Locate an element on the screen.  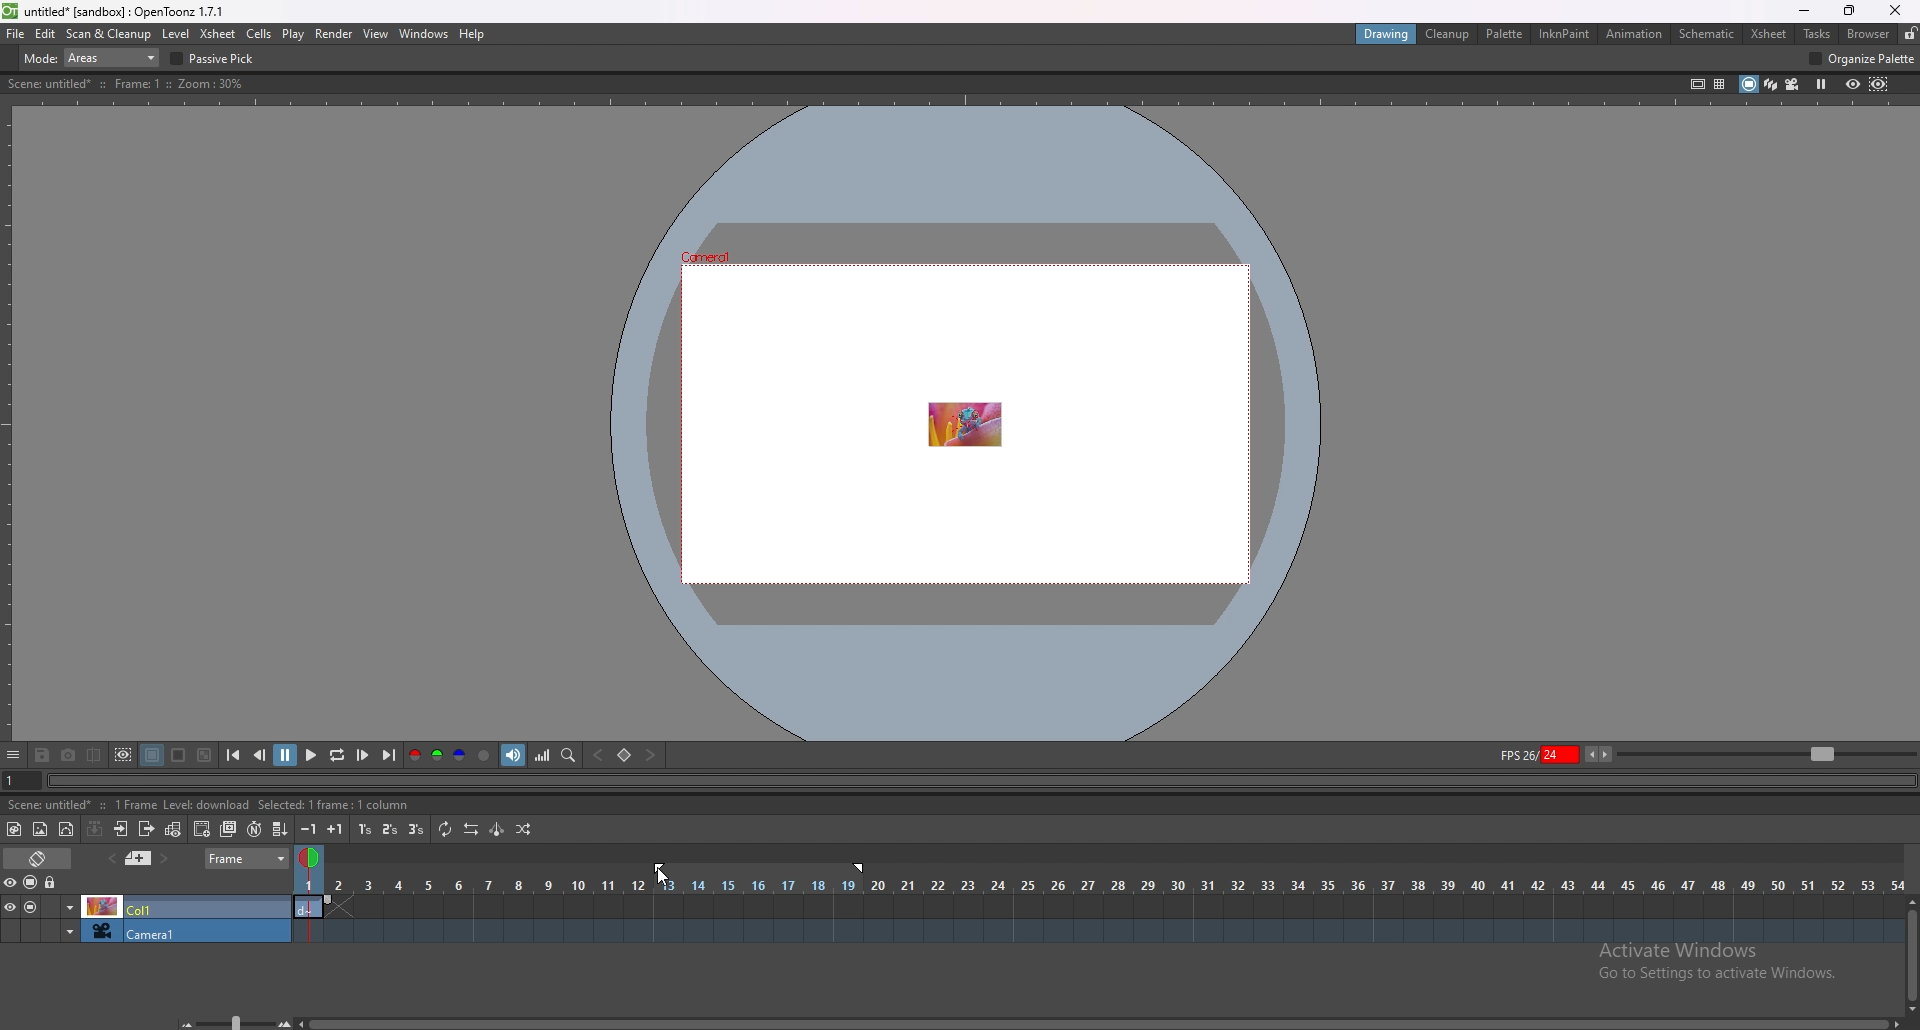
next memo is located at coordinates (164, 859).